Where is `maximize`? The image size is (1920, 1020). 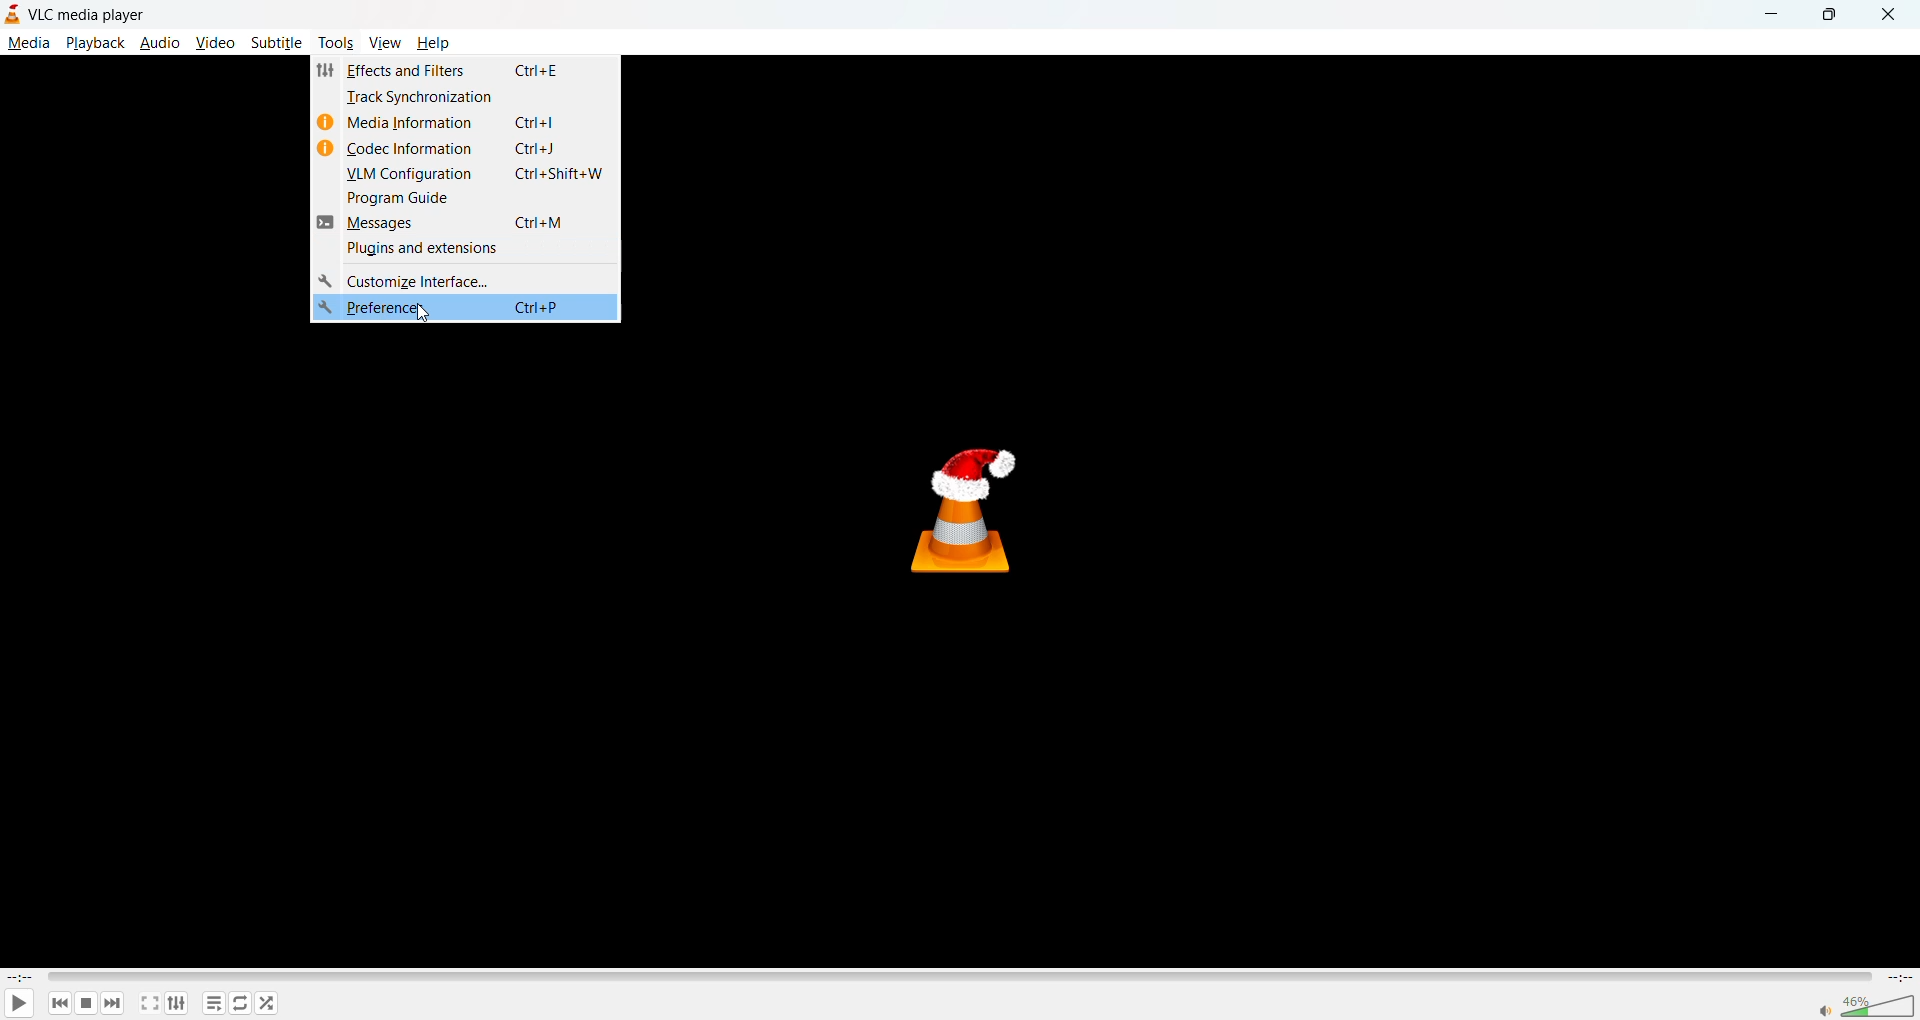
maximize is located at coordinates (1829, 16).